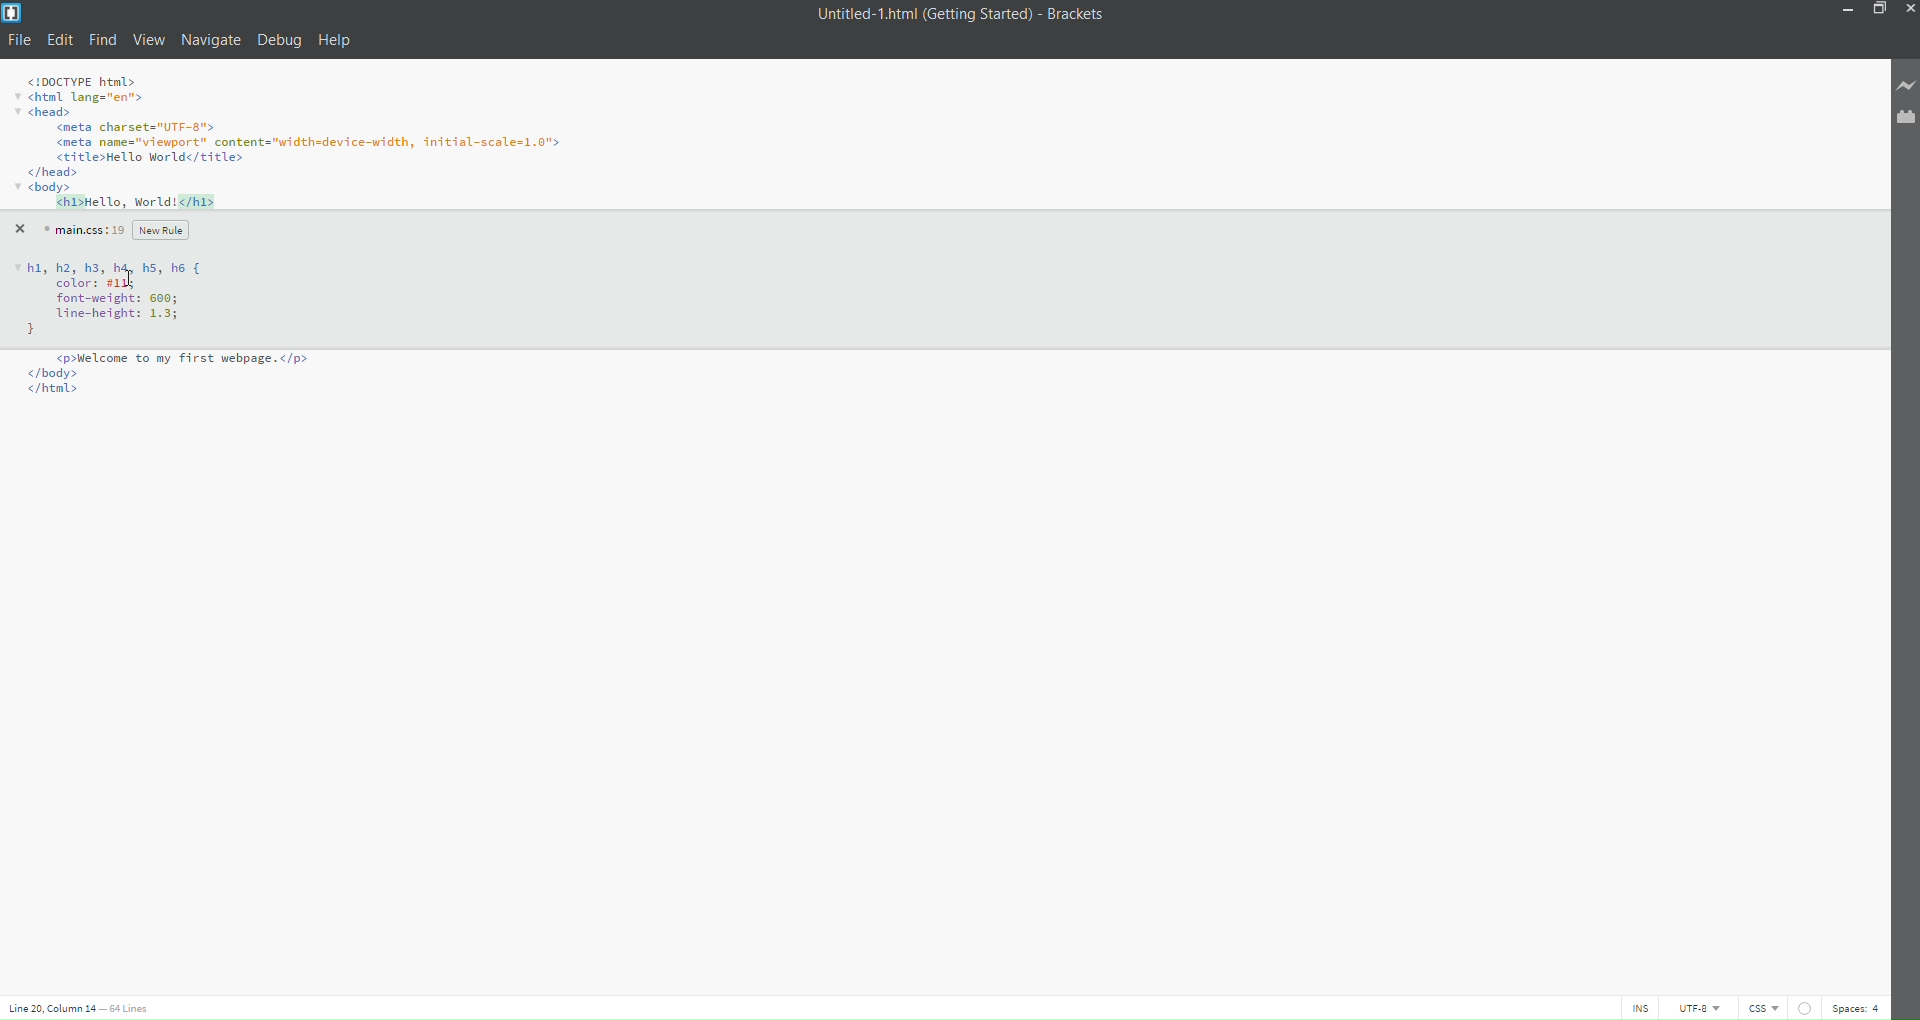  What do you see at coordinates (81, 229) in the screenshot?
I see `main.css` at bounding box center [81, 229].